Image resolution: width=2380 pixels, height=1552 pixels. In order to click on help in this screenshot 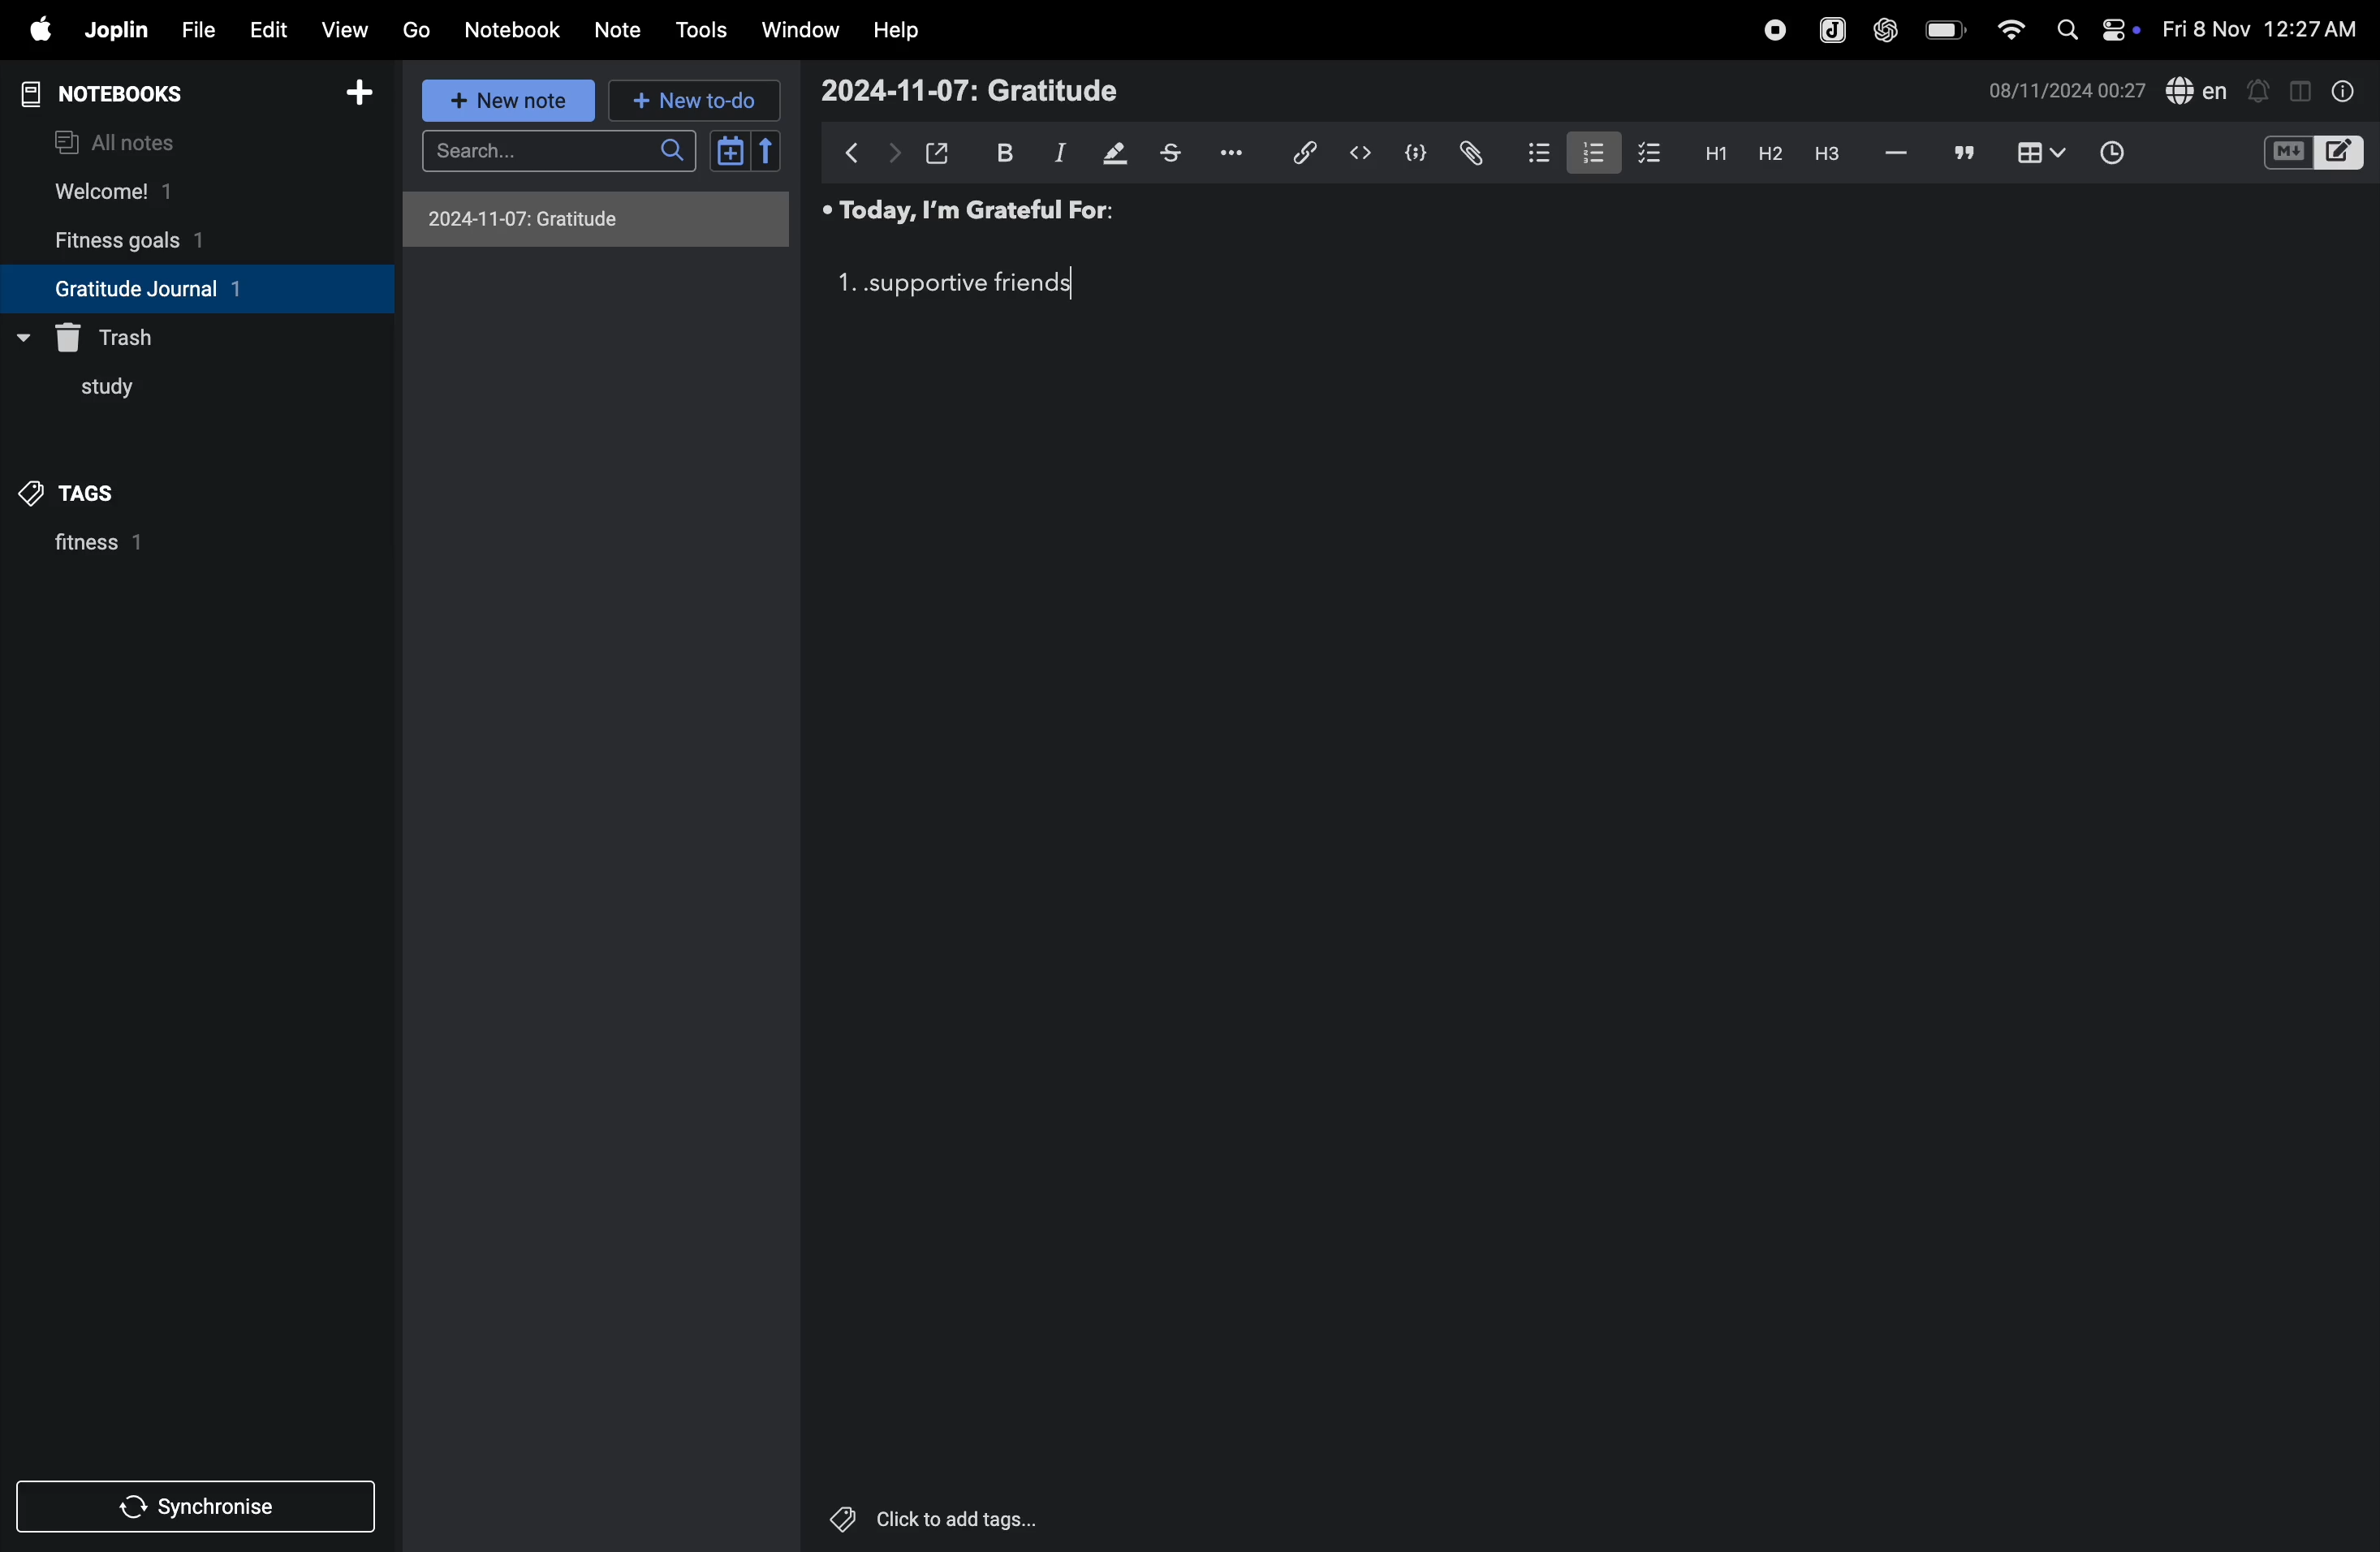, I will do `click(897, 32)`.